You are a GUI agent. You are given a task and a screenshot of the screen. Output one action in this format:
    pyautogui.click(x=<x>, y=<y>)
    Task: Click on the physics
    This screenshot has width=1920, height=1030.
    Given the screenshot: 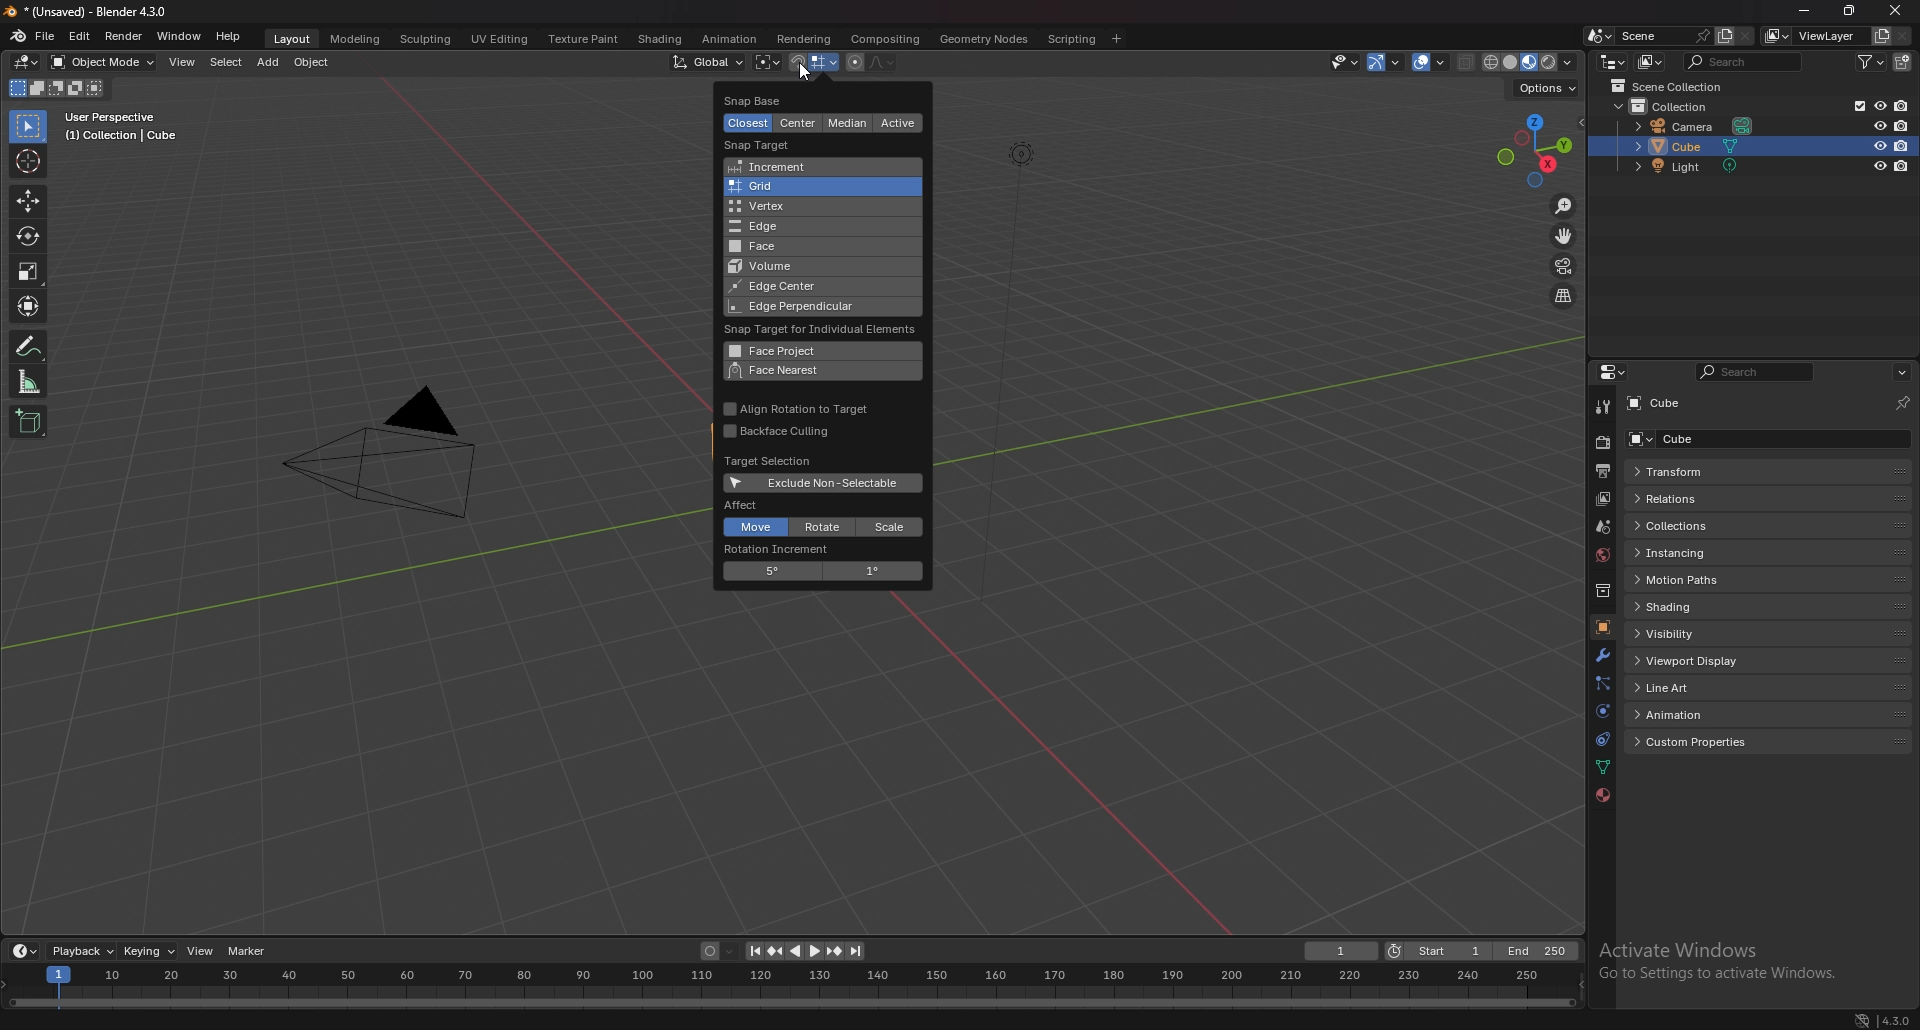 What is the action you would take?
    pyautogui.click(x=1602, y=711)
    